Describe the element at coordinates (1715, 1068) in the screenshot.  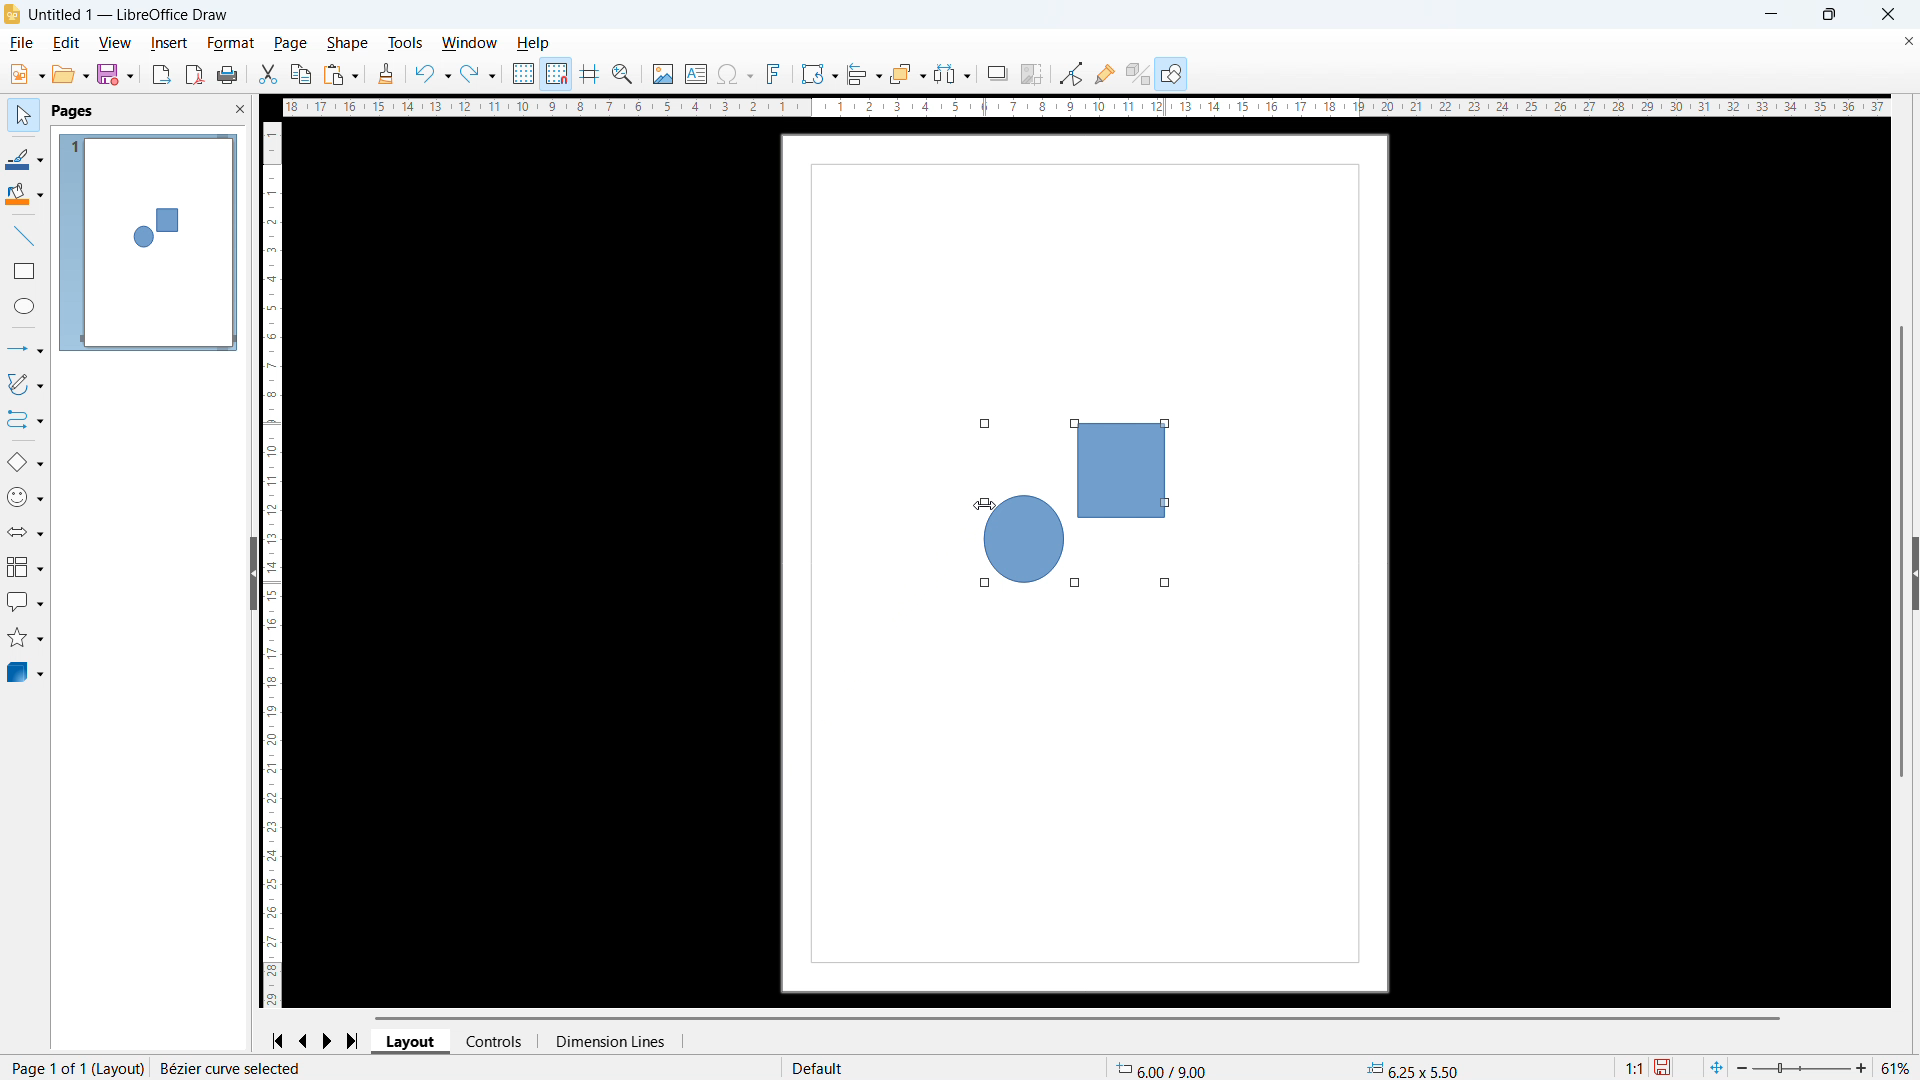
I see `Fit to page ` at that location.